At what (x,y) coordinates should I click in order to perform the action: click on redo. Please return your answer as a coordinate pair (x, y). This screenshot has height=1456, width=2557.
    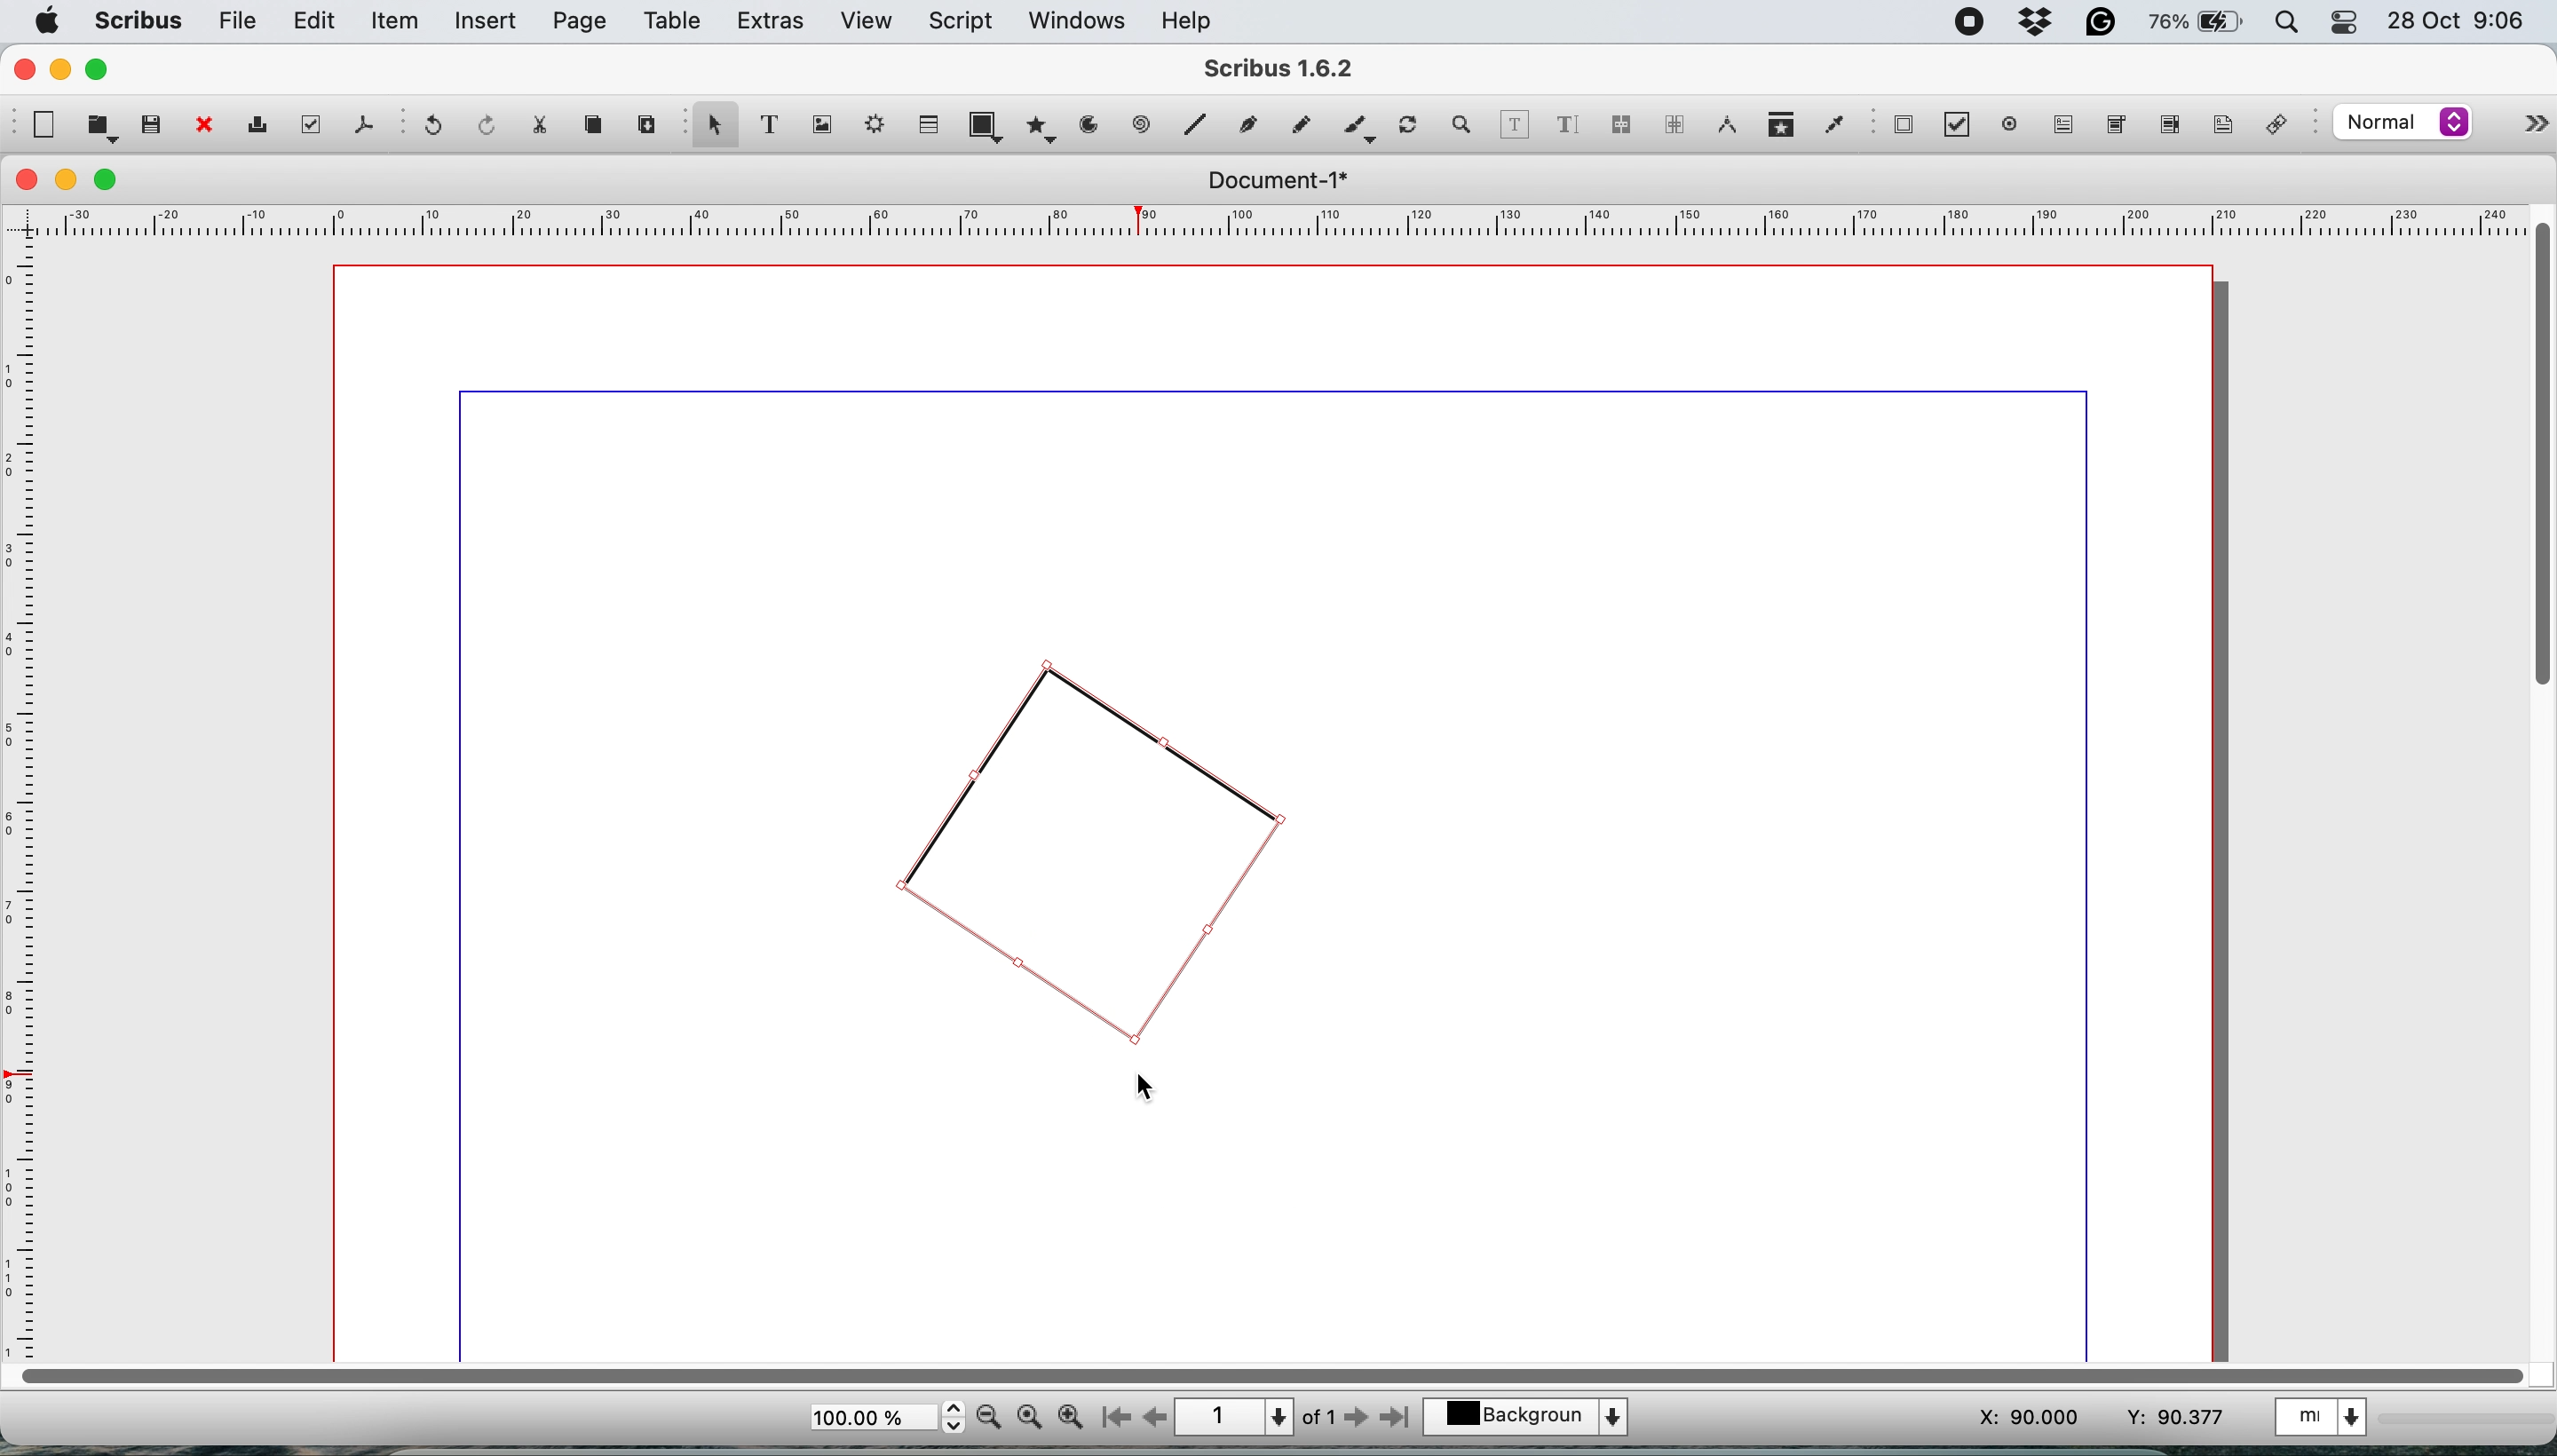
    Looking at the image, I should click on (490, 124).